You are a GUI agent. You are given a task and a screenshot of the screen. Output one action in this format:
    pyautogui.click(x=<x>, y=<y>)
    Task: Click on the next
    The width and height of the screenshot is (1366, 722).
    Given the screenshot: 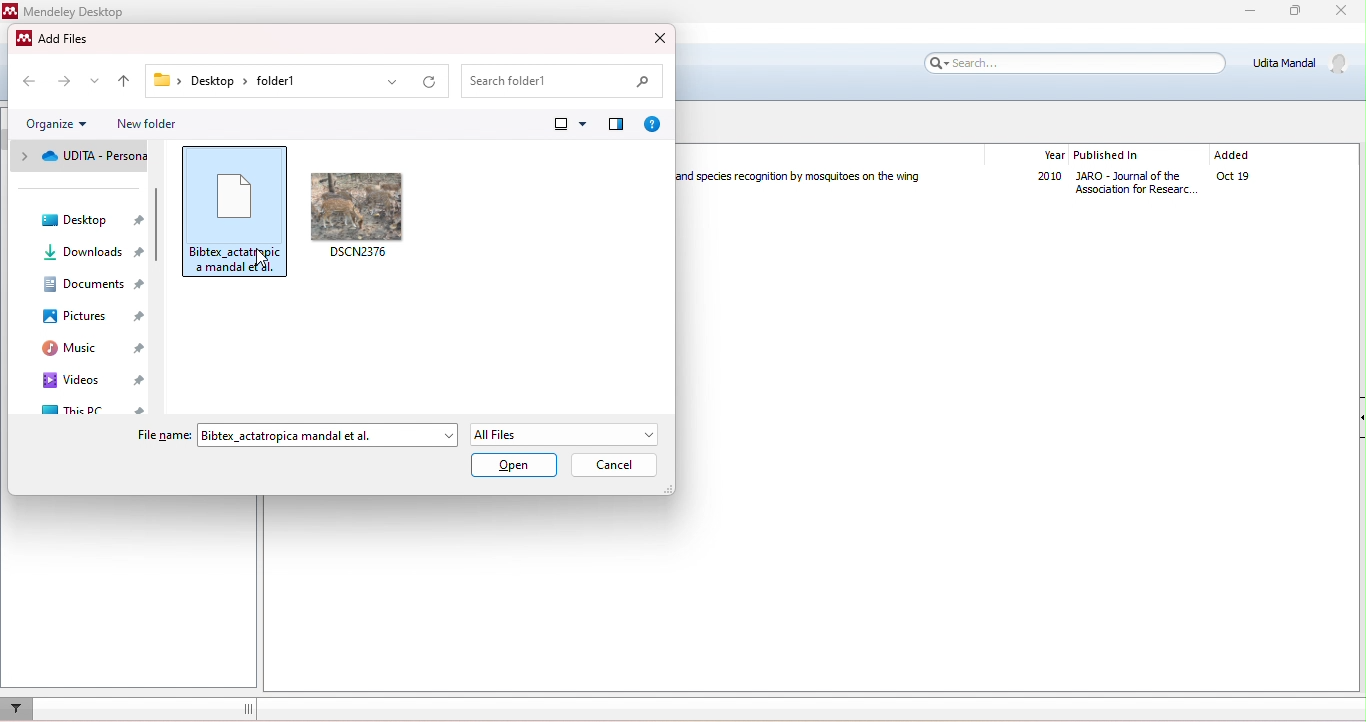 What is the action you would take?
    pyautogui.click(x=63, y=81)
    